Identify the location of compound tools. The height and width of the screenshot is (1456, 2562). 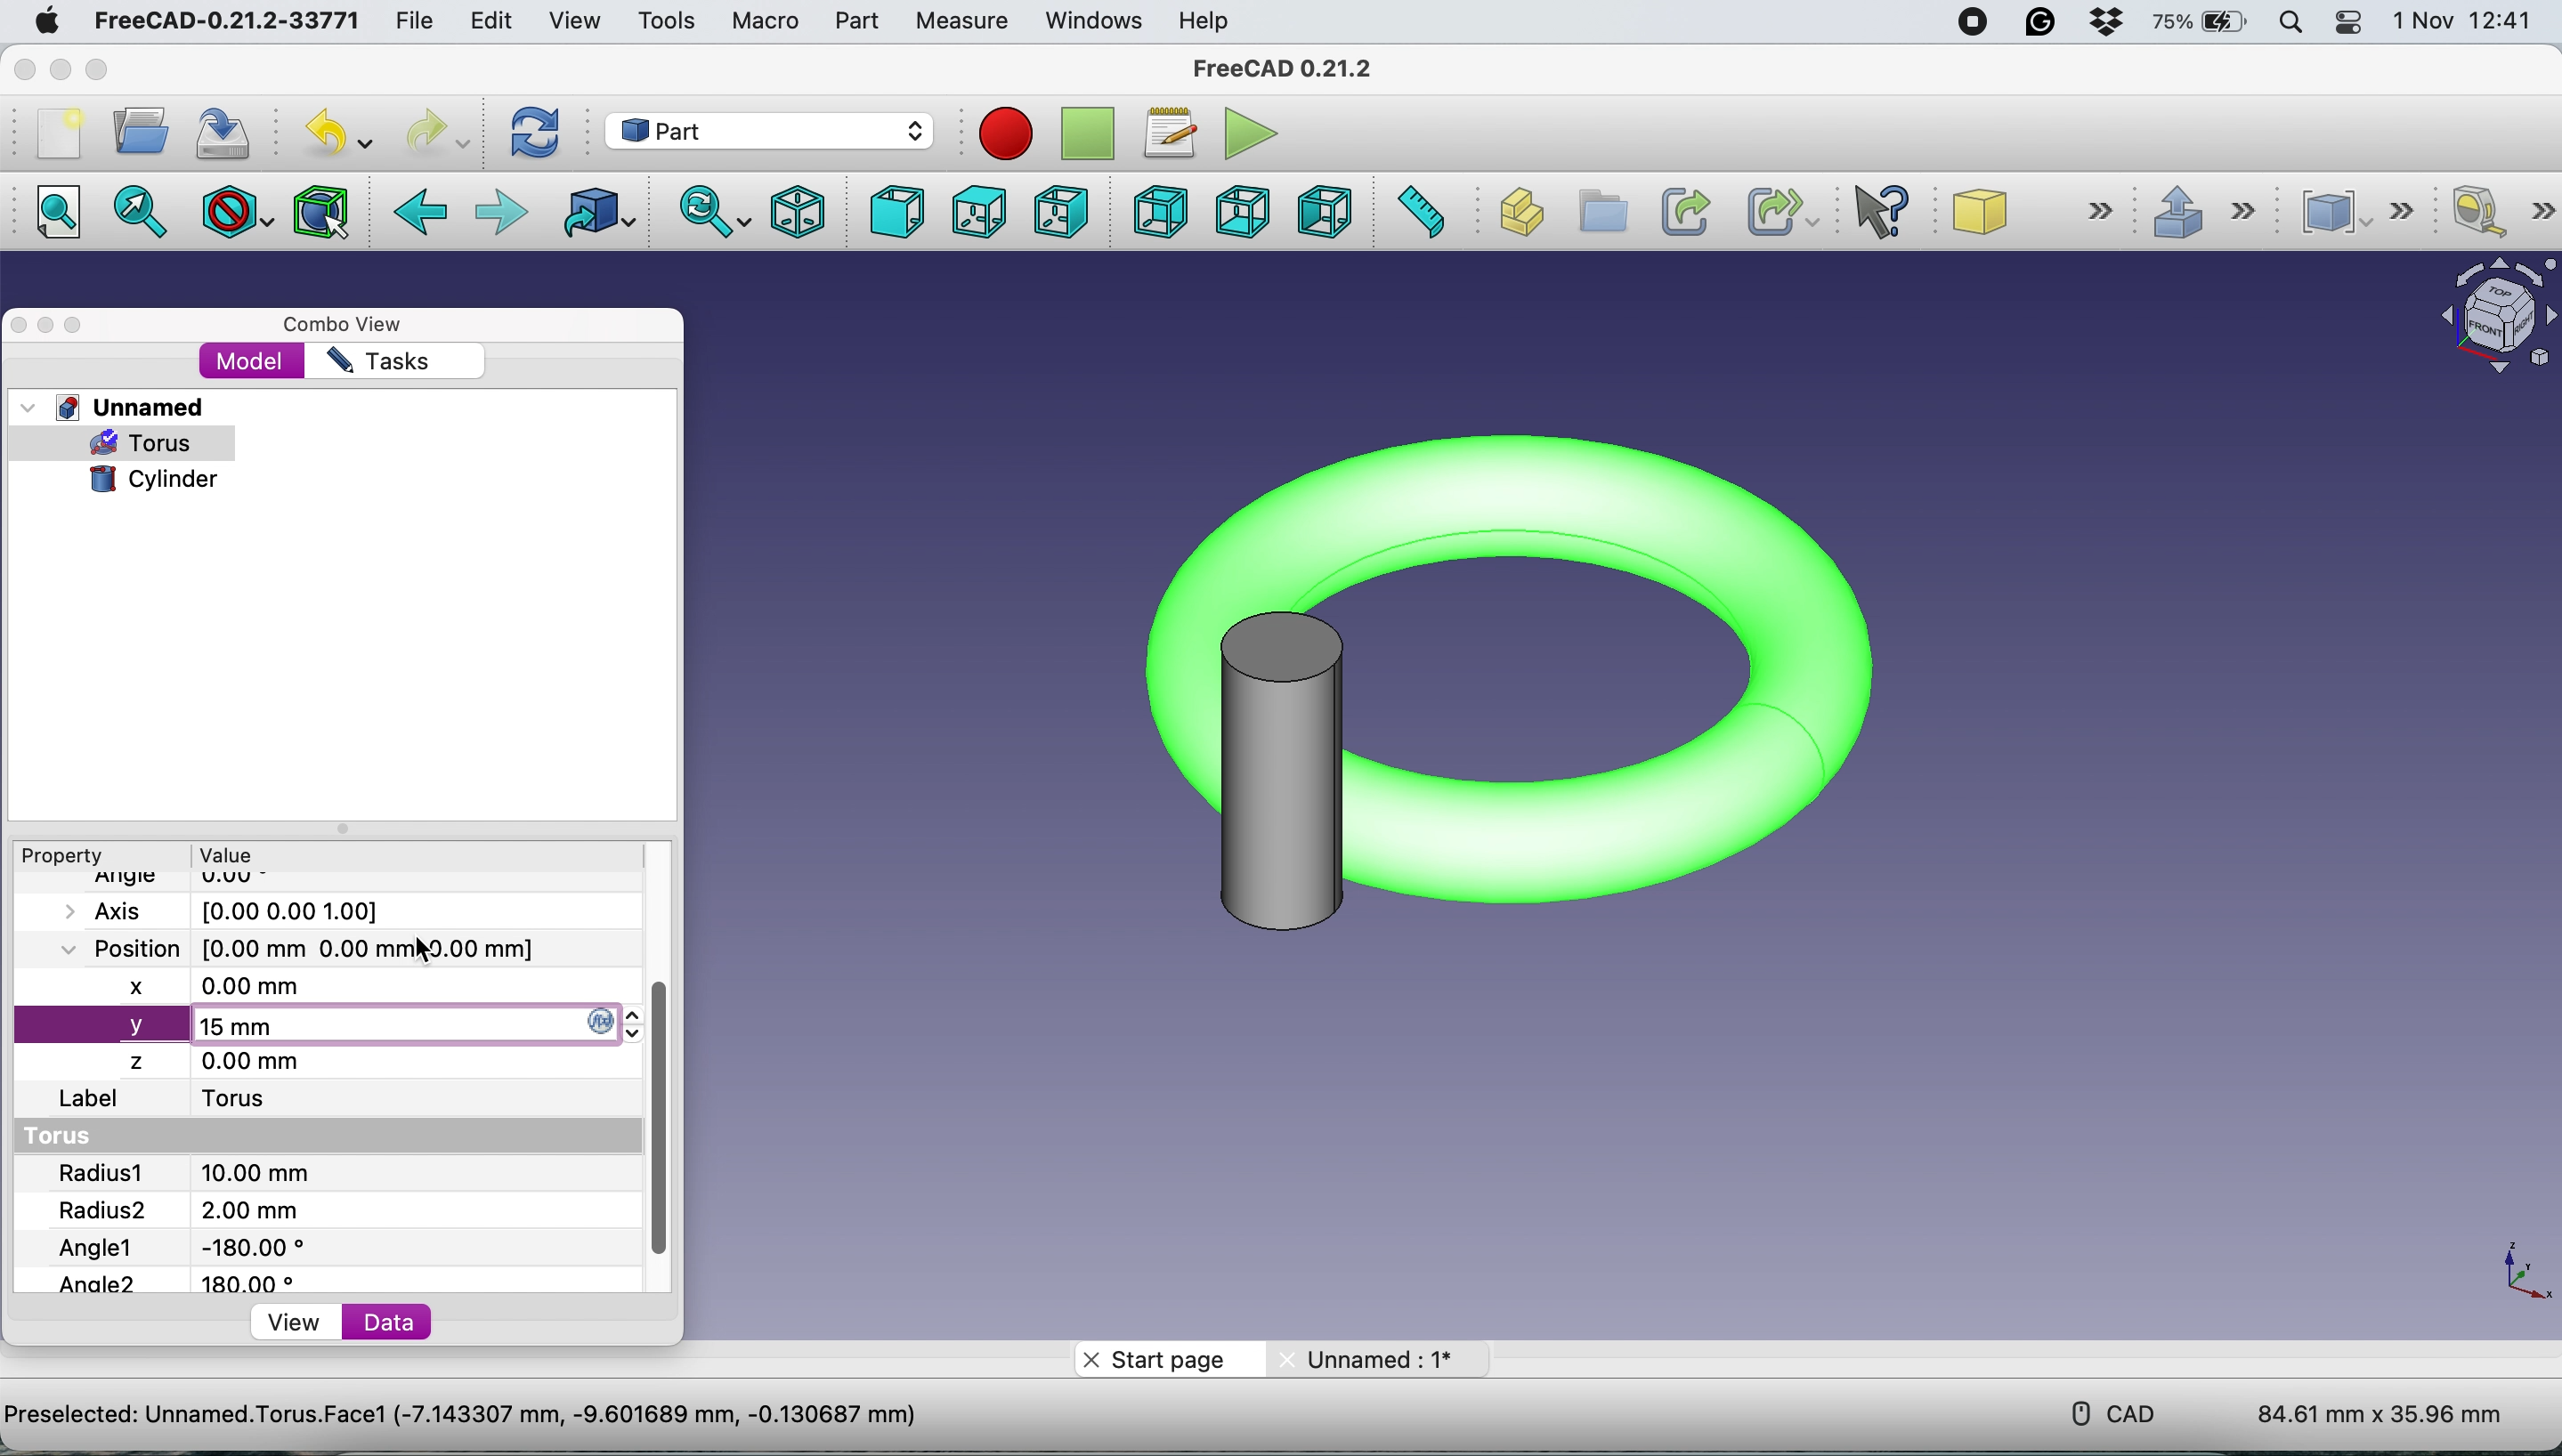
(2370, 211).